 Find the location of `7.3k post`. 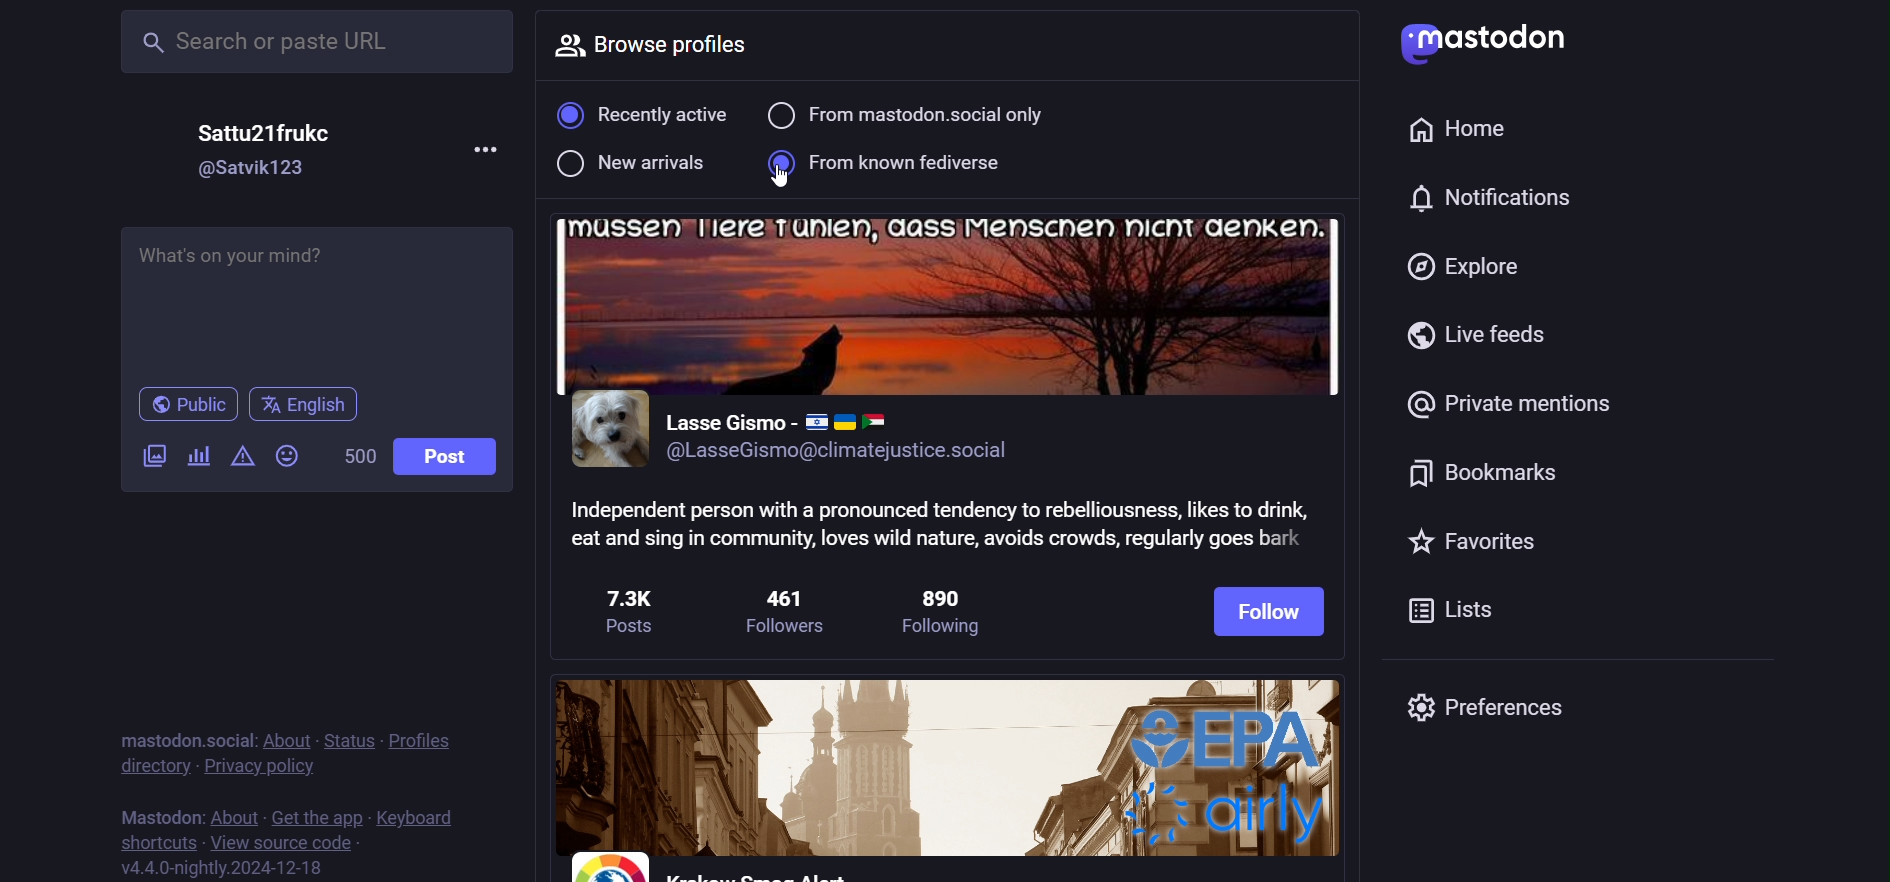

7.3k post is located at coordinates (628, 614).